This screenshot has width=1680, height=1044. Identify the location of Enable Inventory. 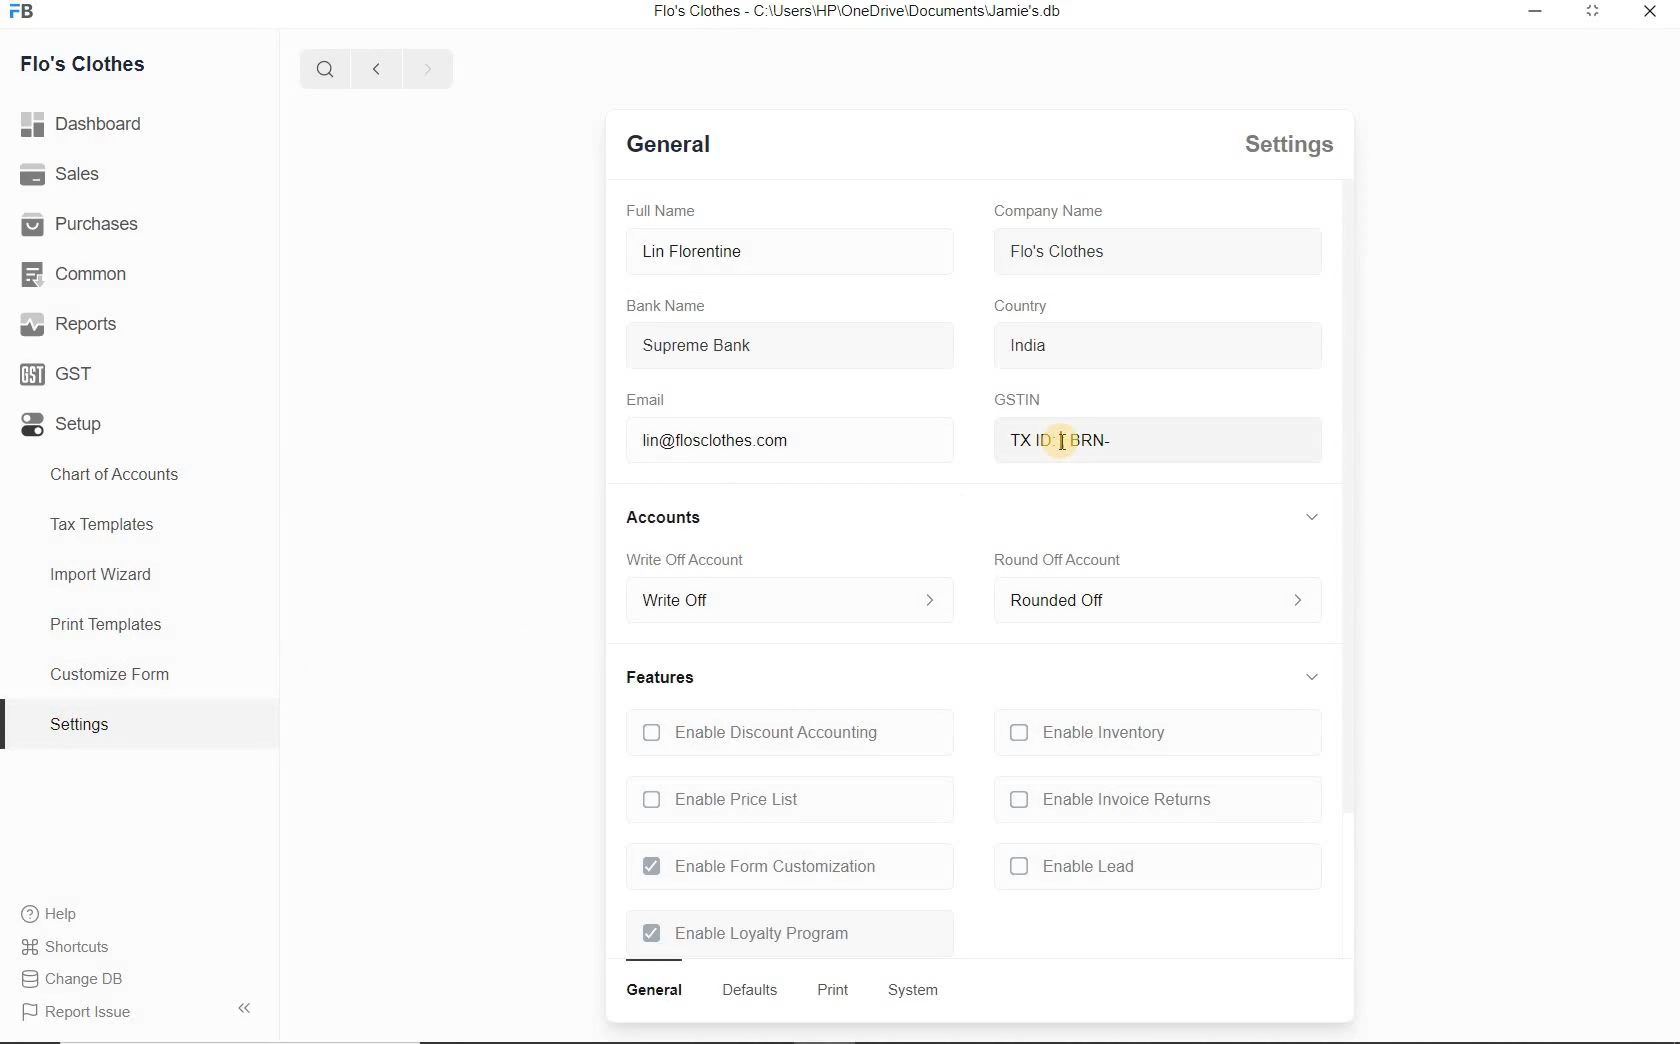
(1094, 733).